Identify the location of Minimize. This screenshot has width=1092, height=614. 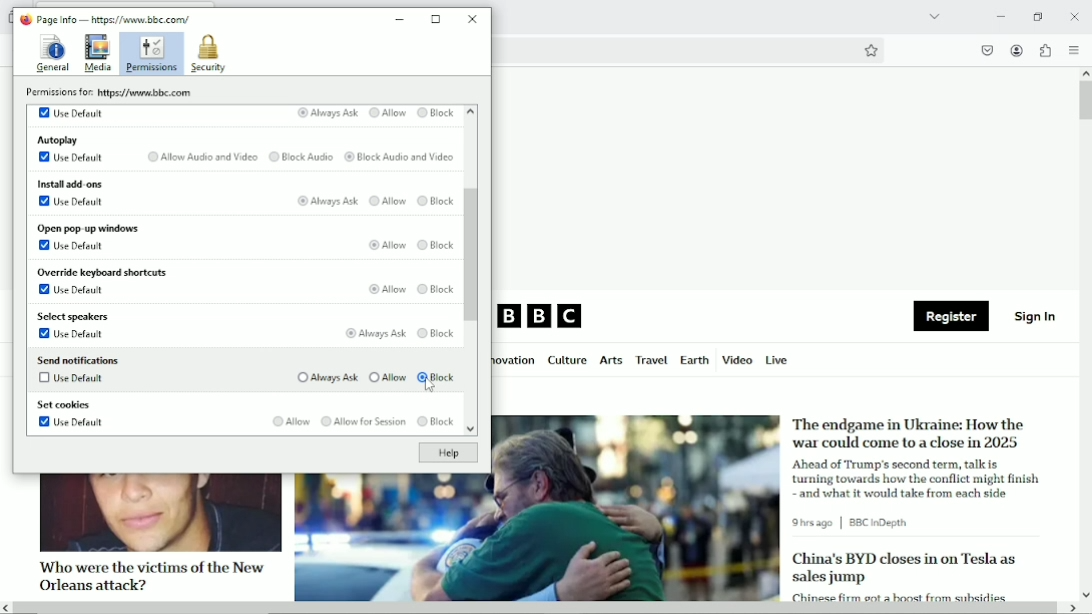
(999, 16).